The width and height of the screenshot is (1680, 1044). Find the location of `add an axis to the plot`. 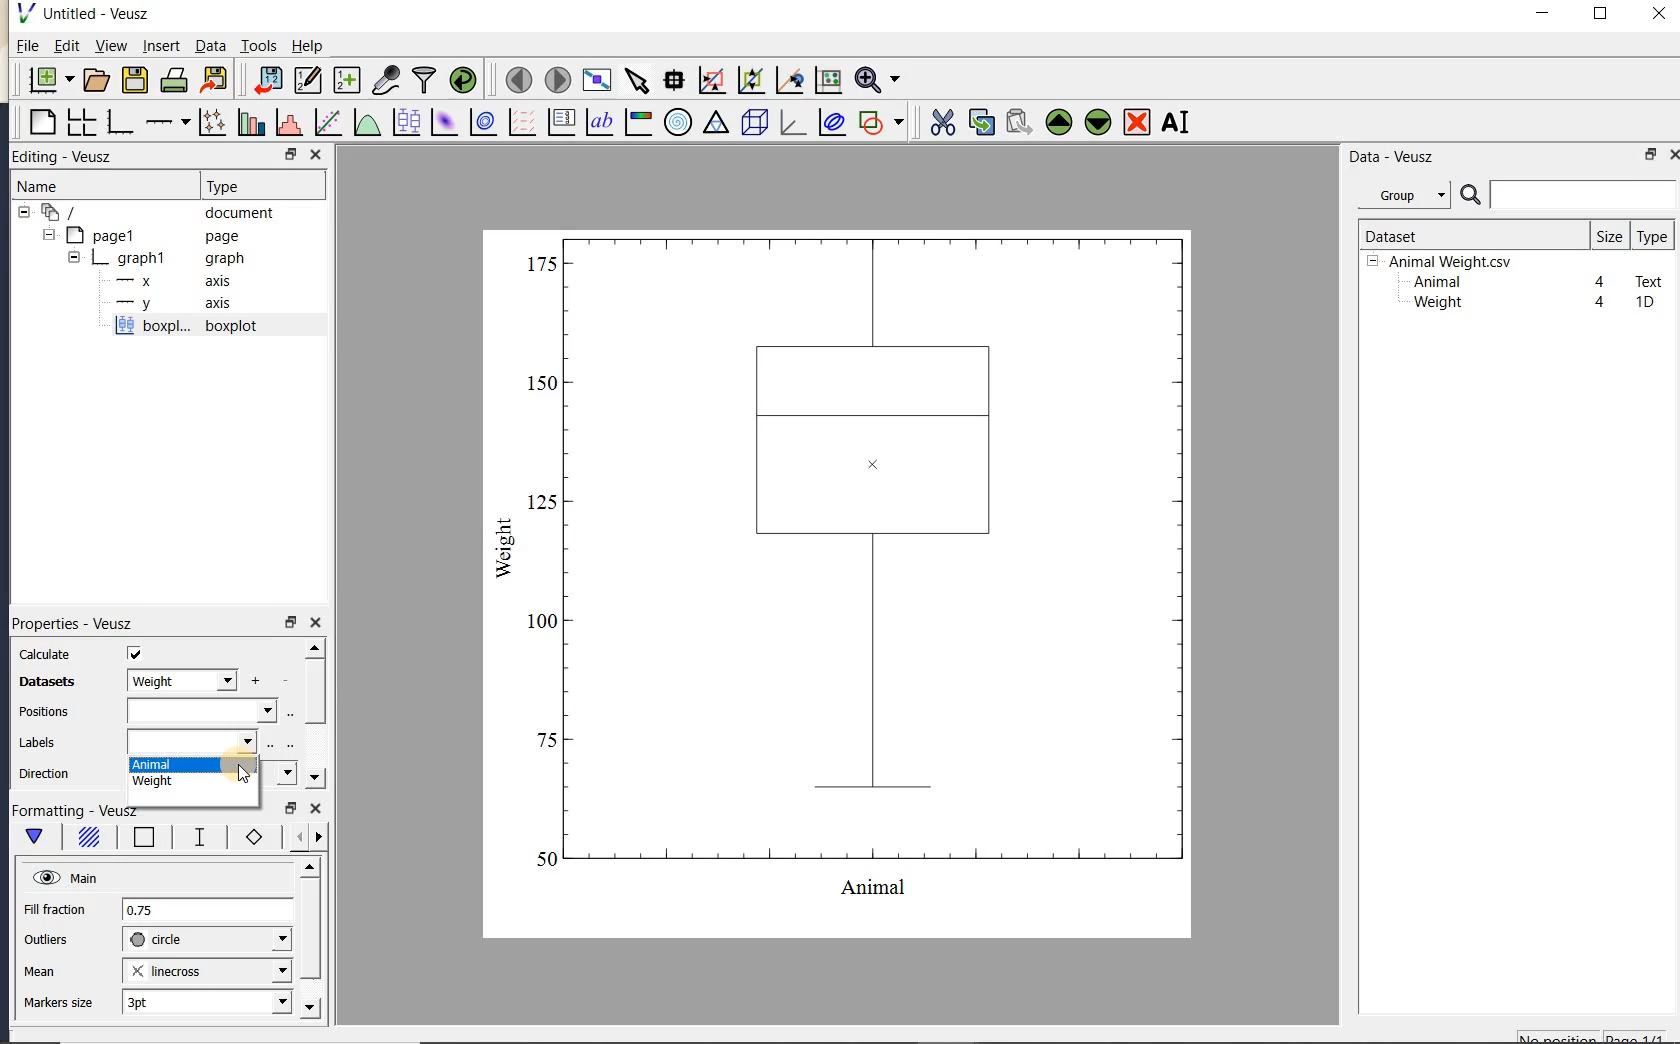

add an axis to the plot is located at coordinates (167, 122).